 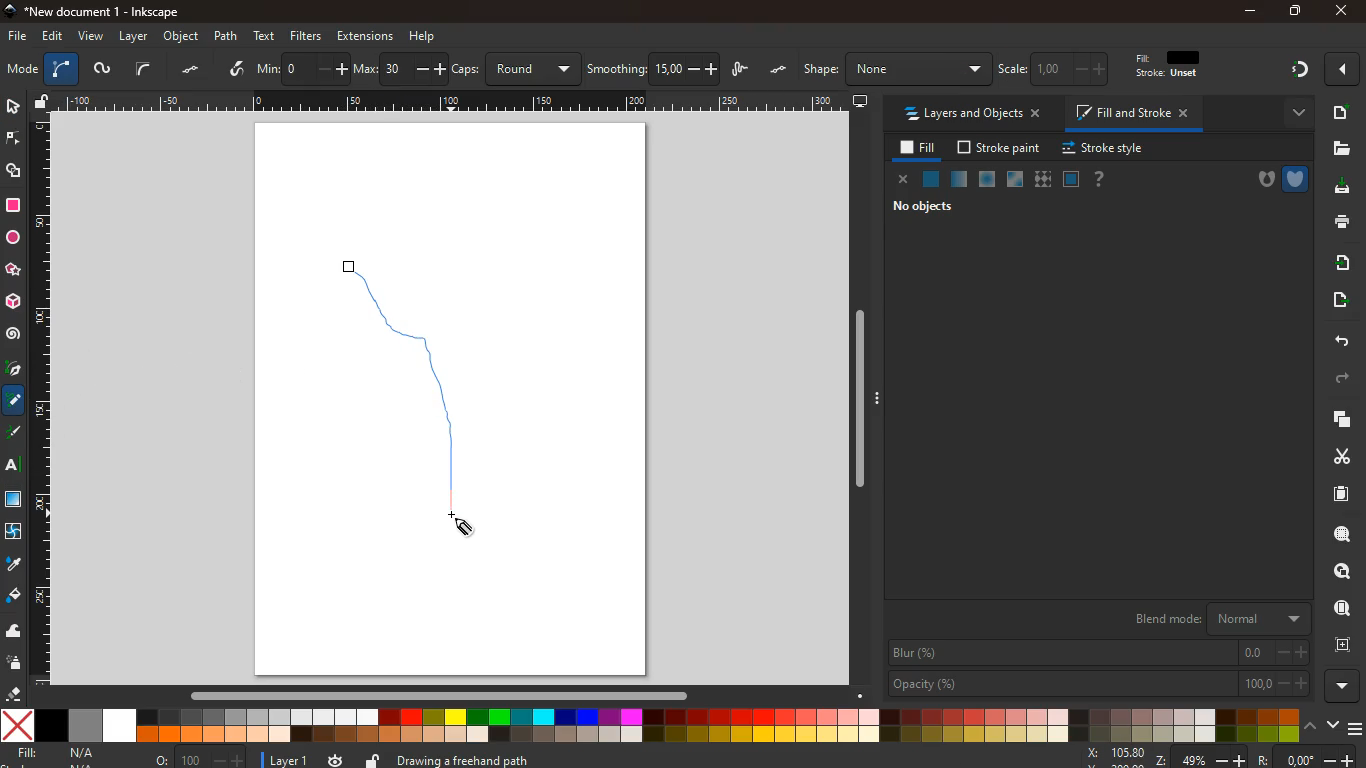 I want to click on object, so click(x=182, y=37).